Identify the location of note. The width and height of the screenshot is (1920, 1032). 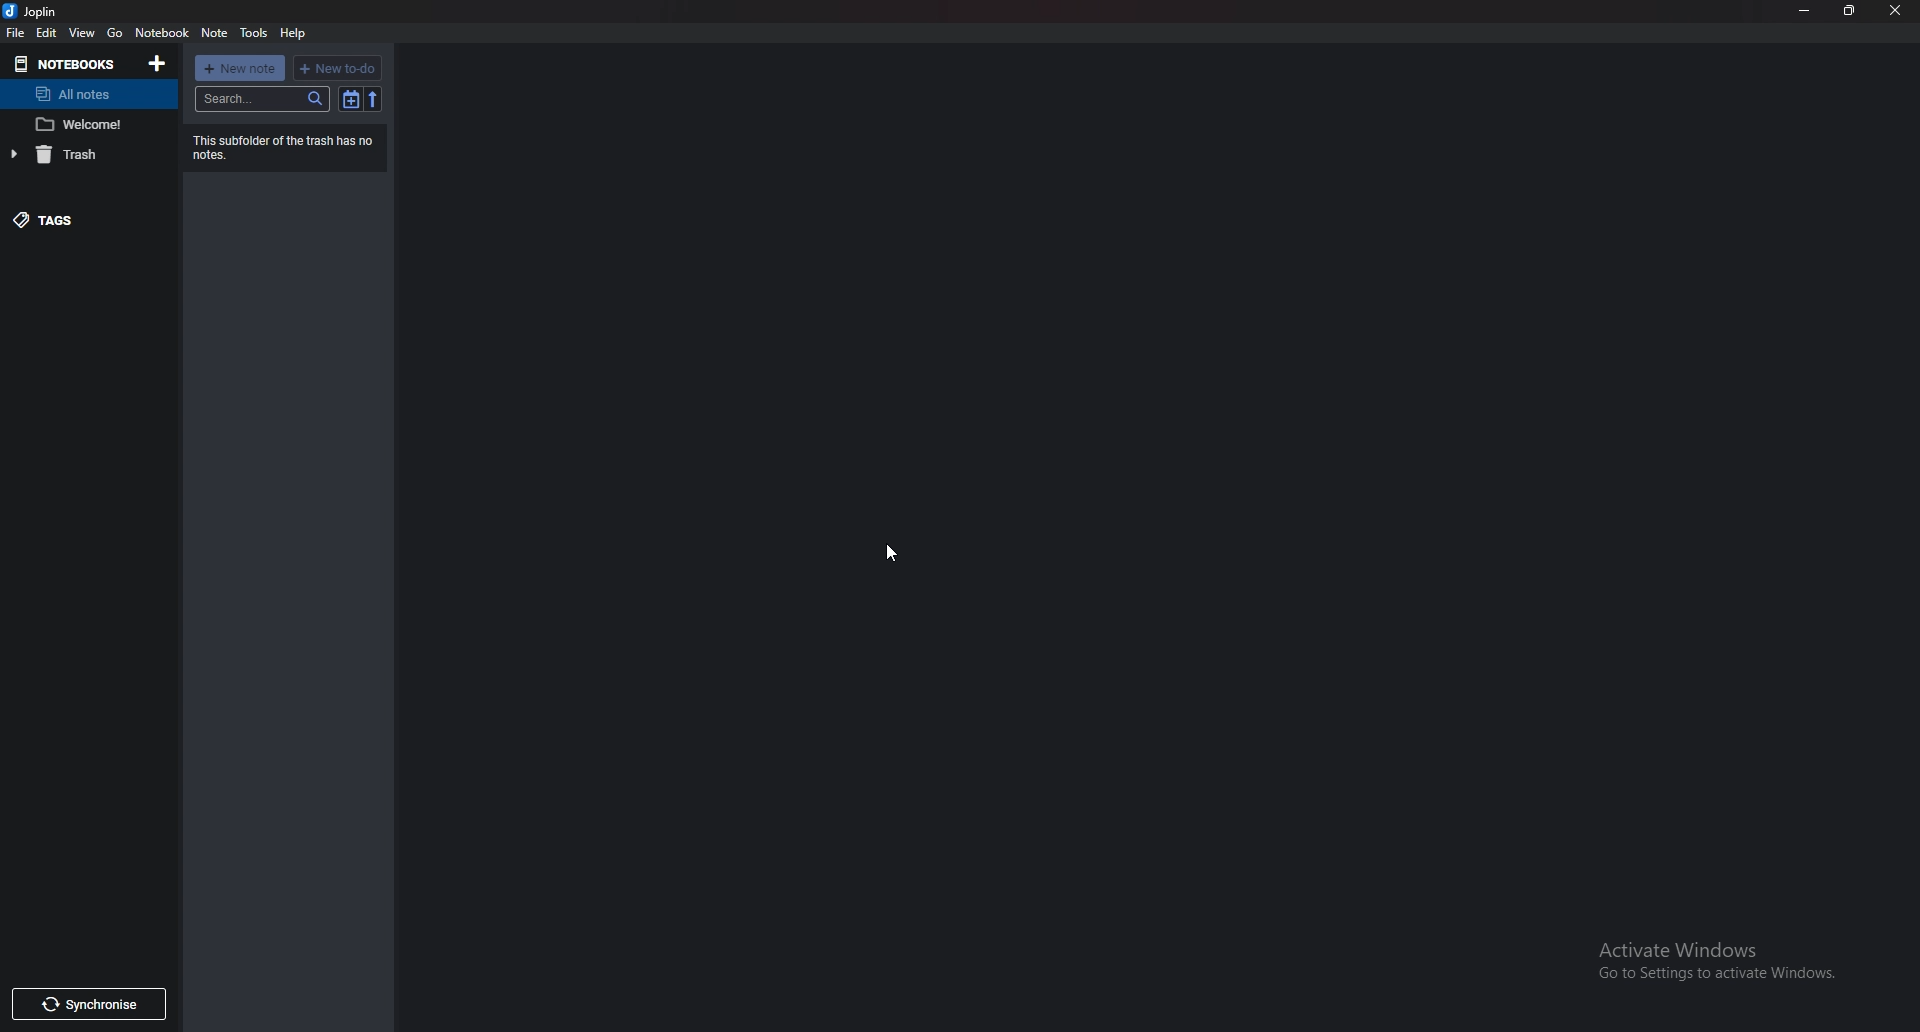
(87, 125).